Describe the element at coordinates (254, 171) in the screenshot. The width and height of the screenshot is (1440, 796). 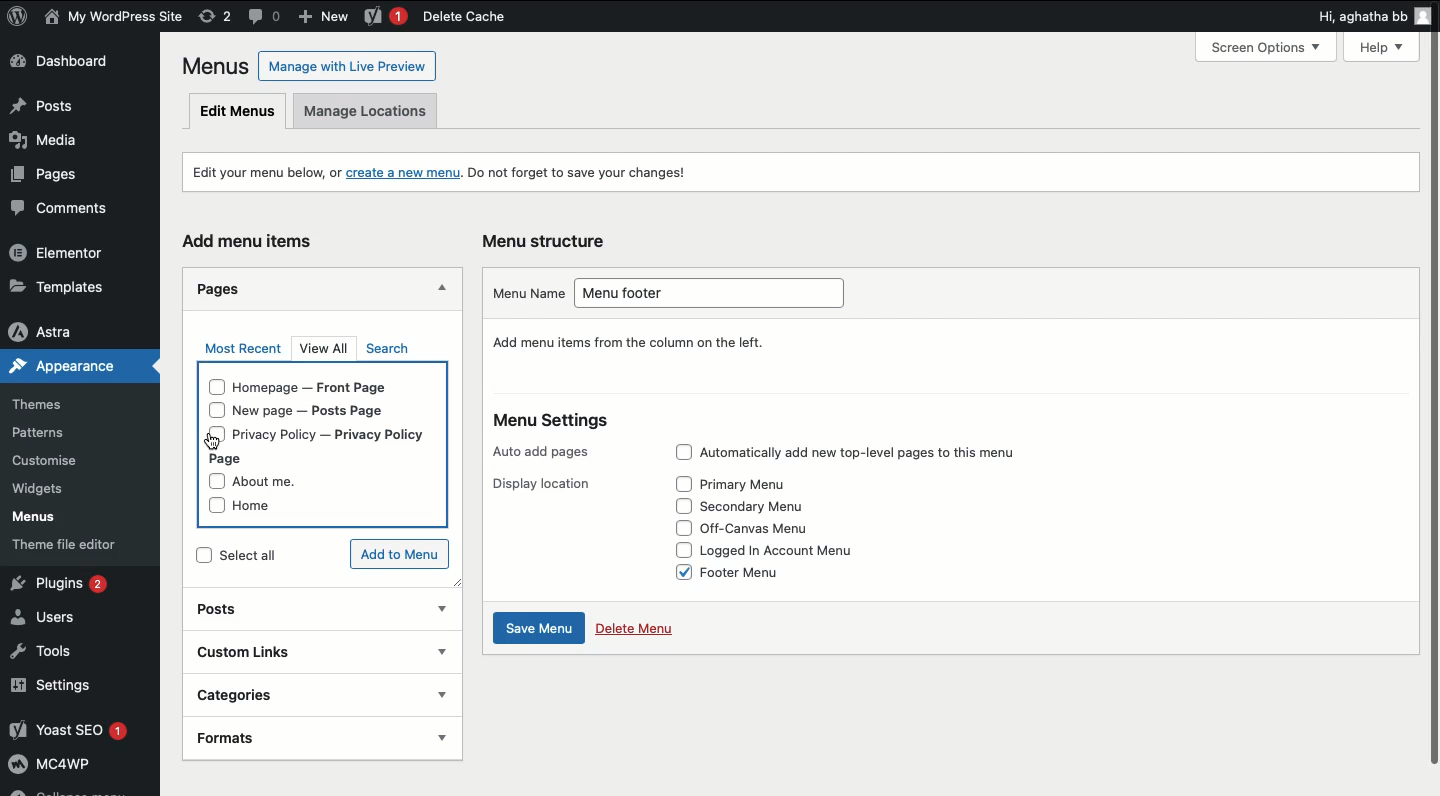
I see `Edit your menu below, or` at that location.